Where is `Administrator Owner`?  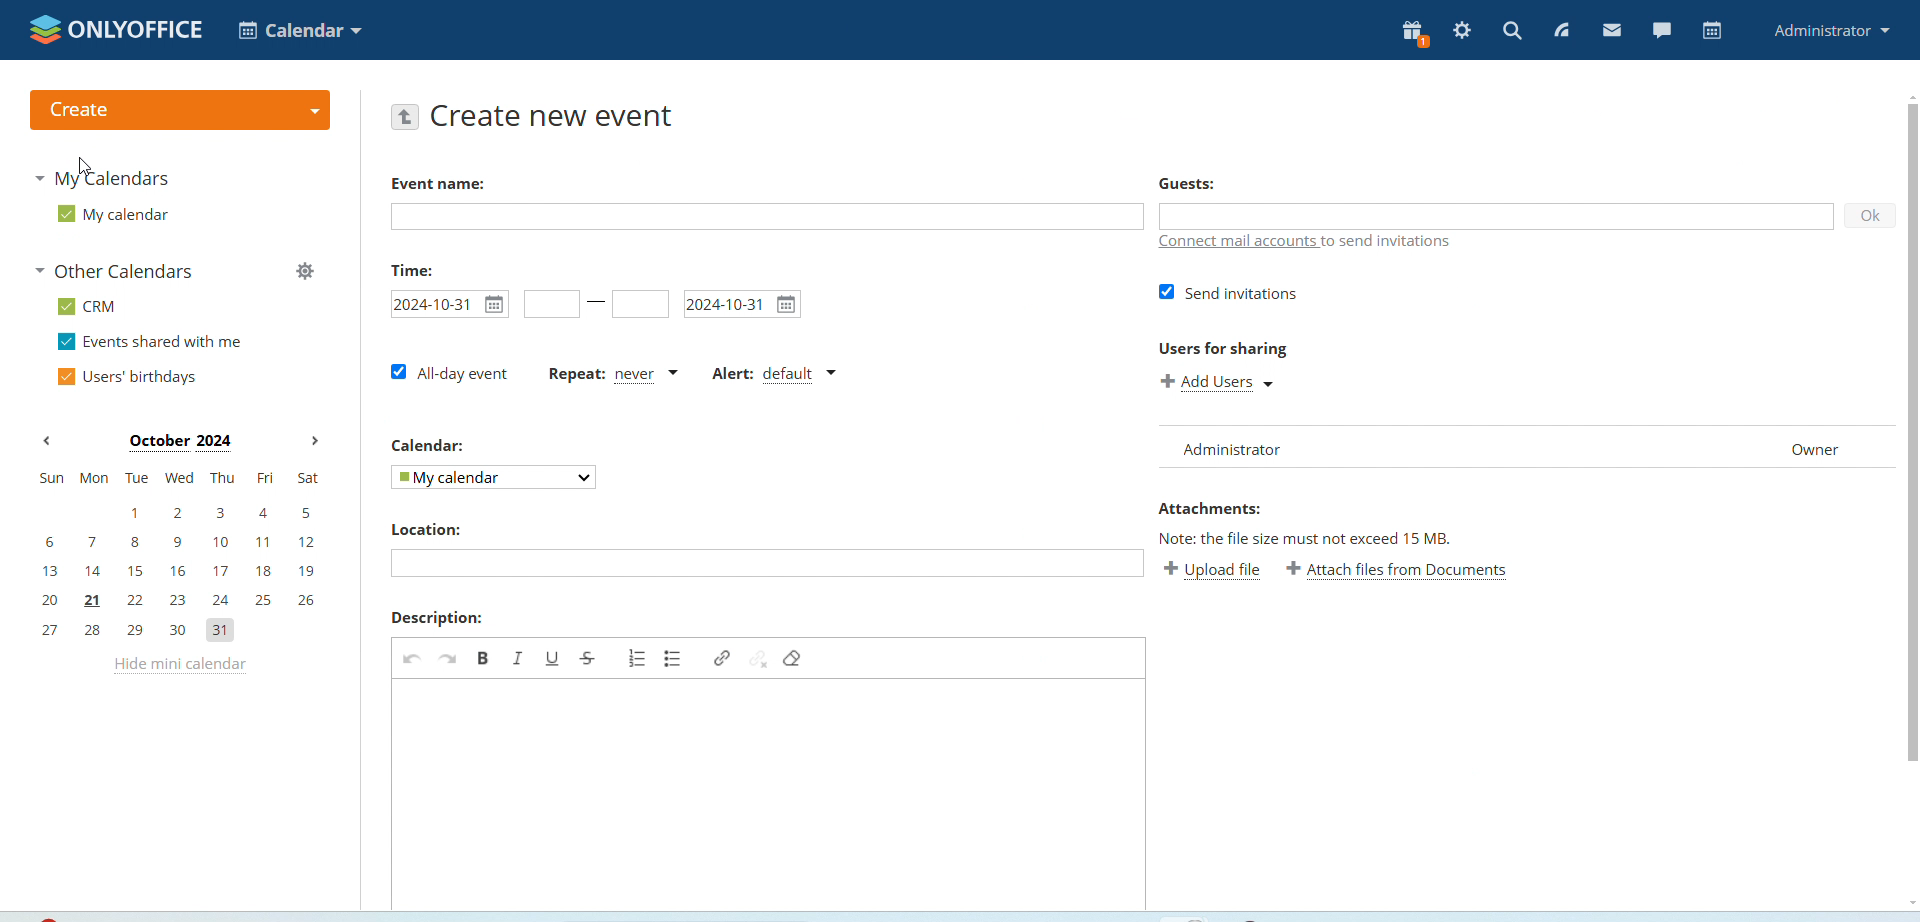 Administrator Owner is located at coordinates (1517, 450).